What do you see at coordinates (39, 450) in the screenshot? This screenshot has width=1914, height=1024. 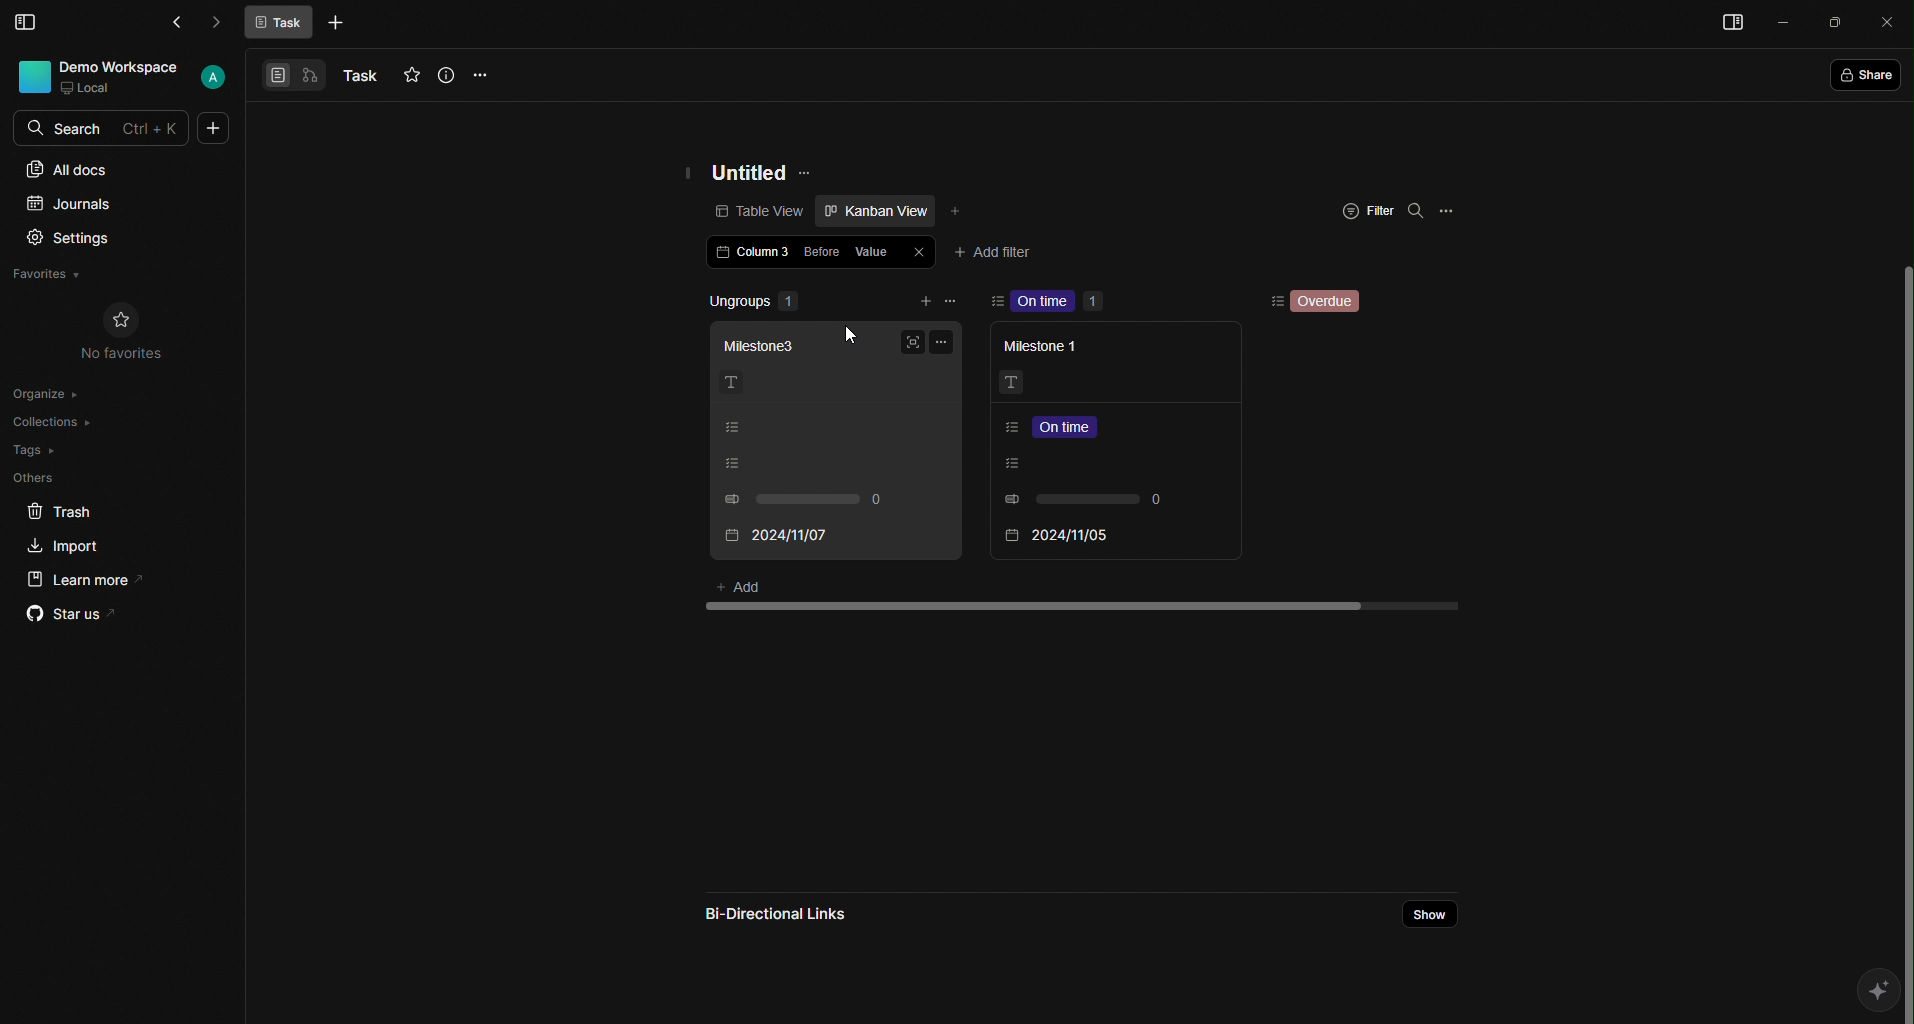 I see `Tags` at bounding box center [39, 450].